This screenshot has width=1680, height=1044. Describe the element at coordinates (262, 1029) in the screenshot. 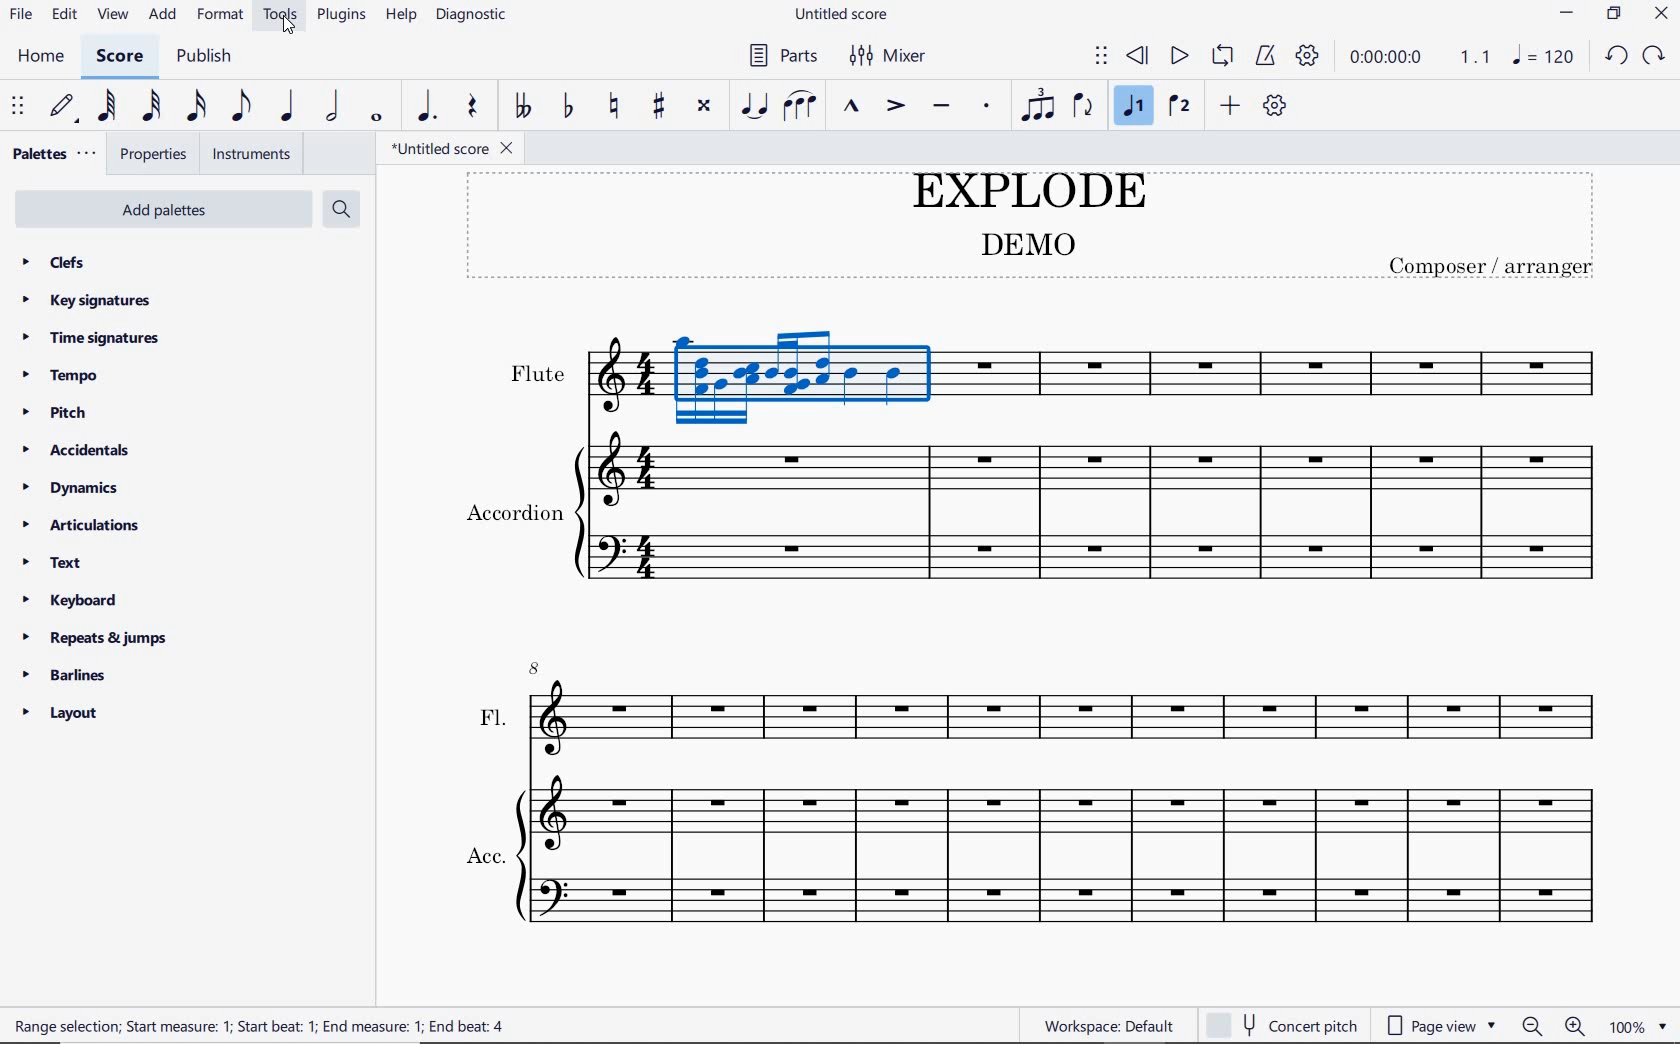

I see `Range selection` at that location.